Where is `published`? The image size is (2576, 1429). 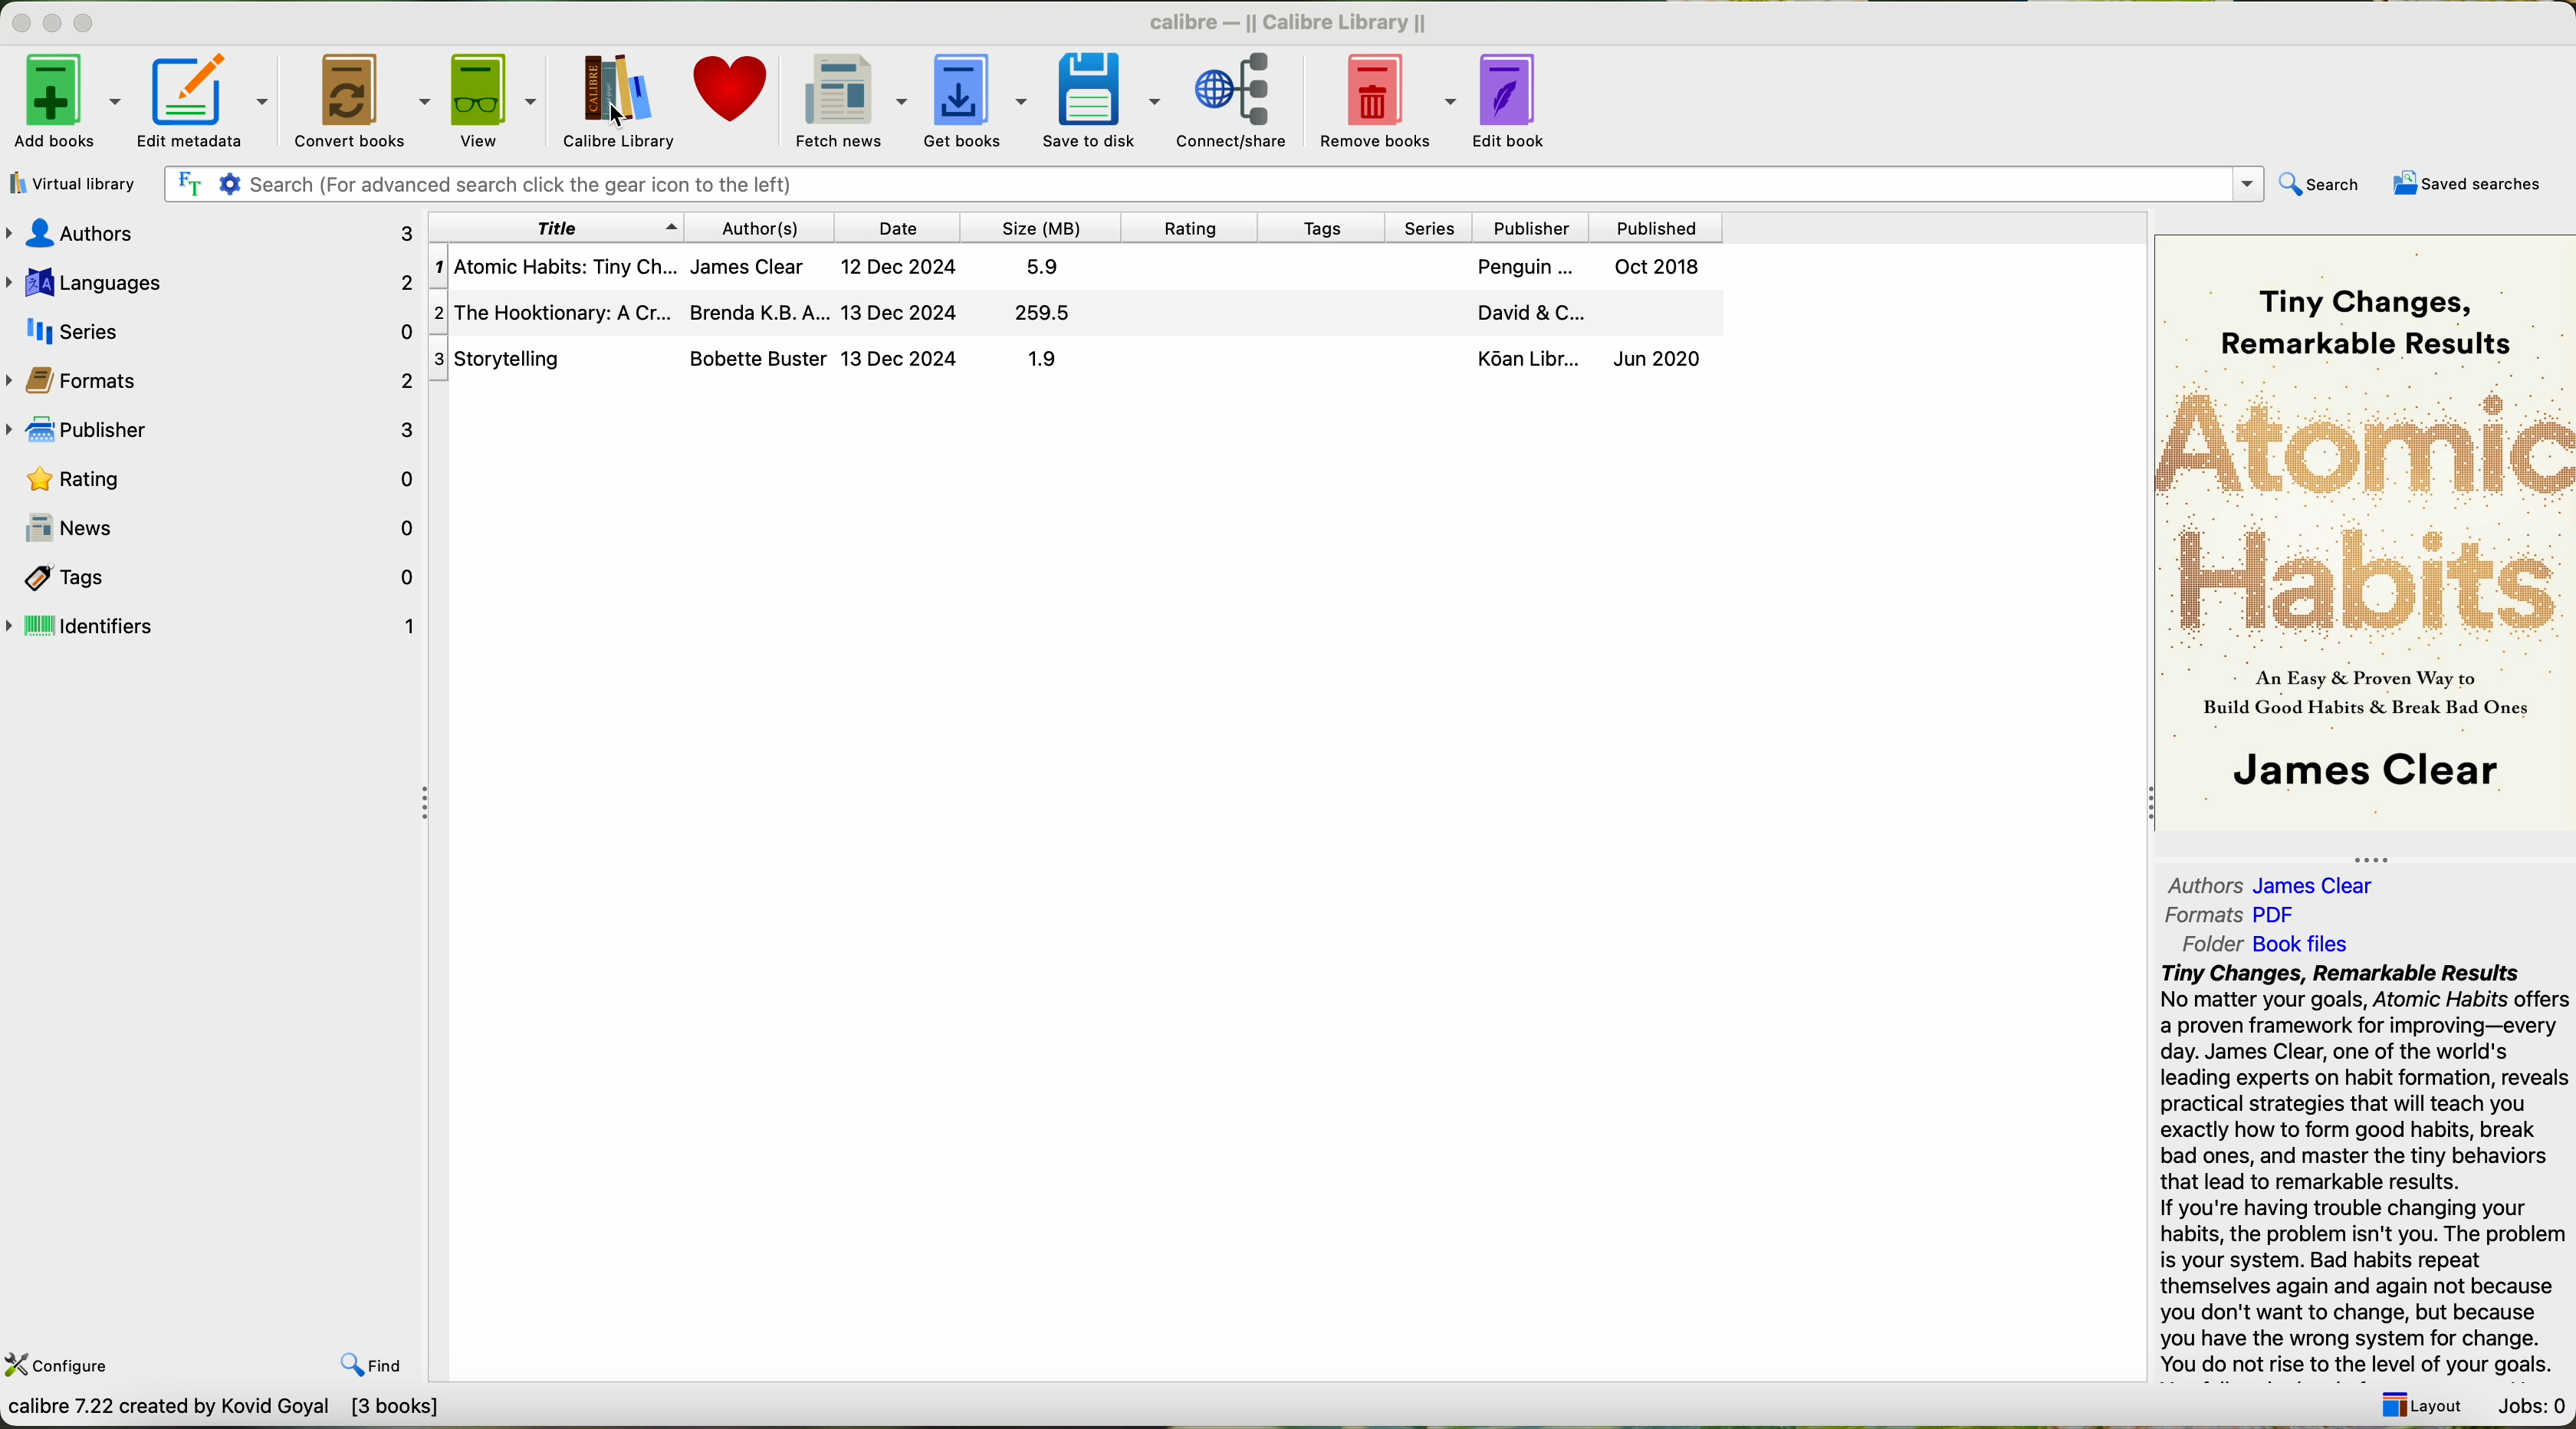
published is located at coordinates (1654, 225).